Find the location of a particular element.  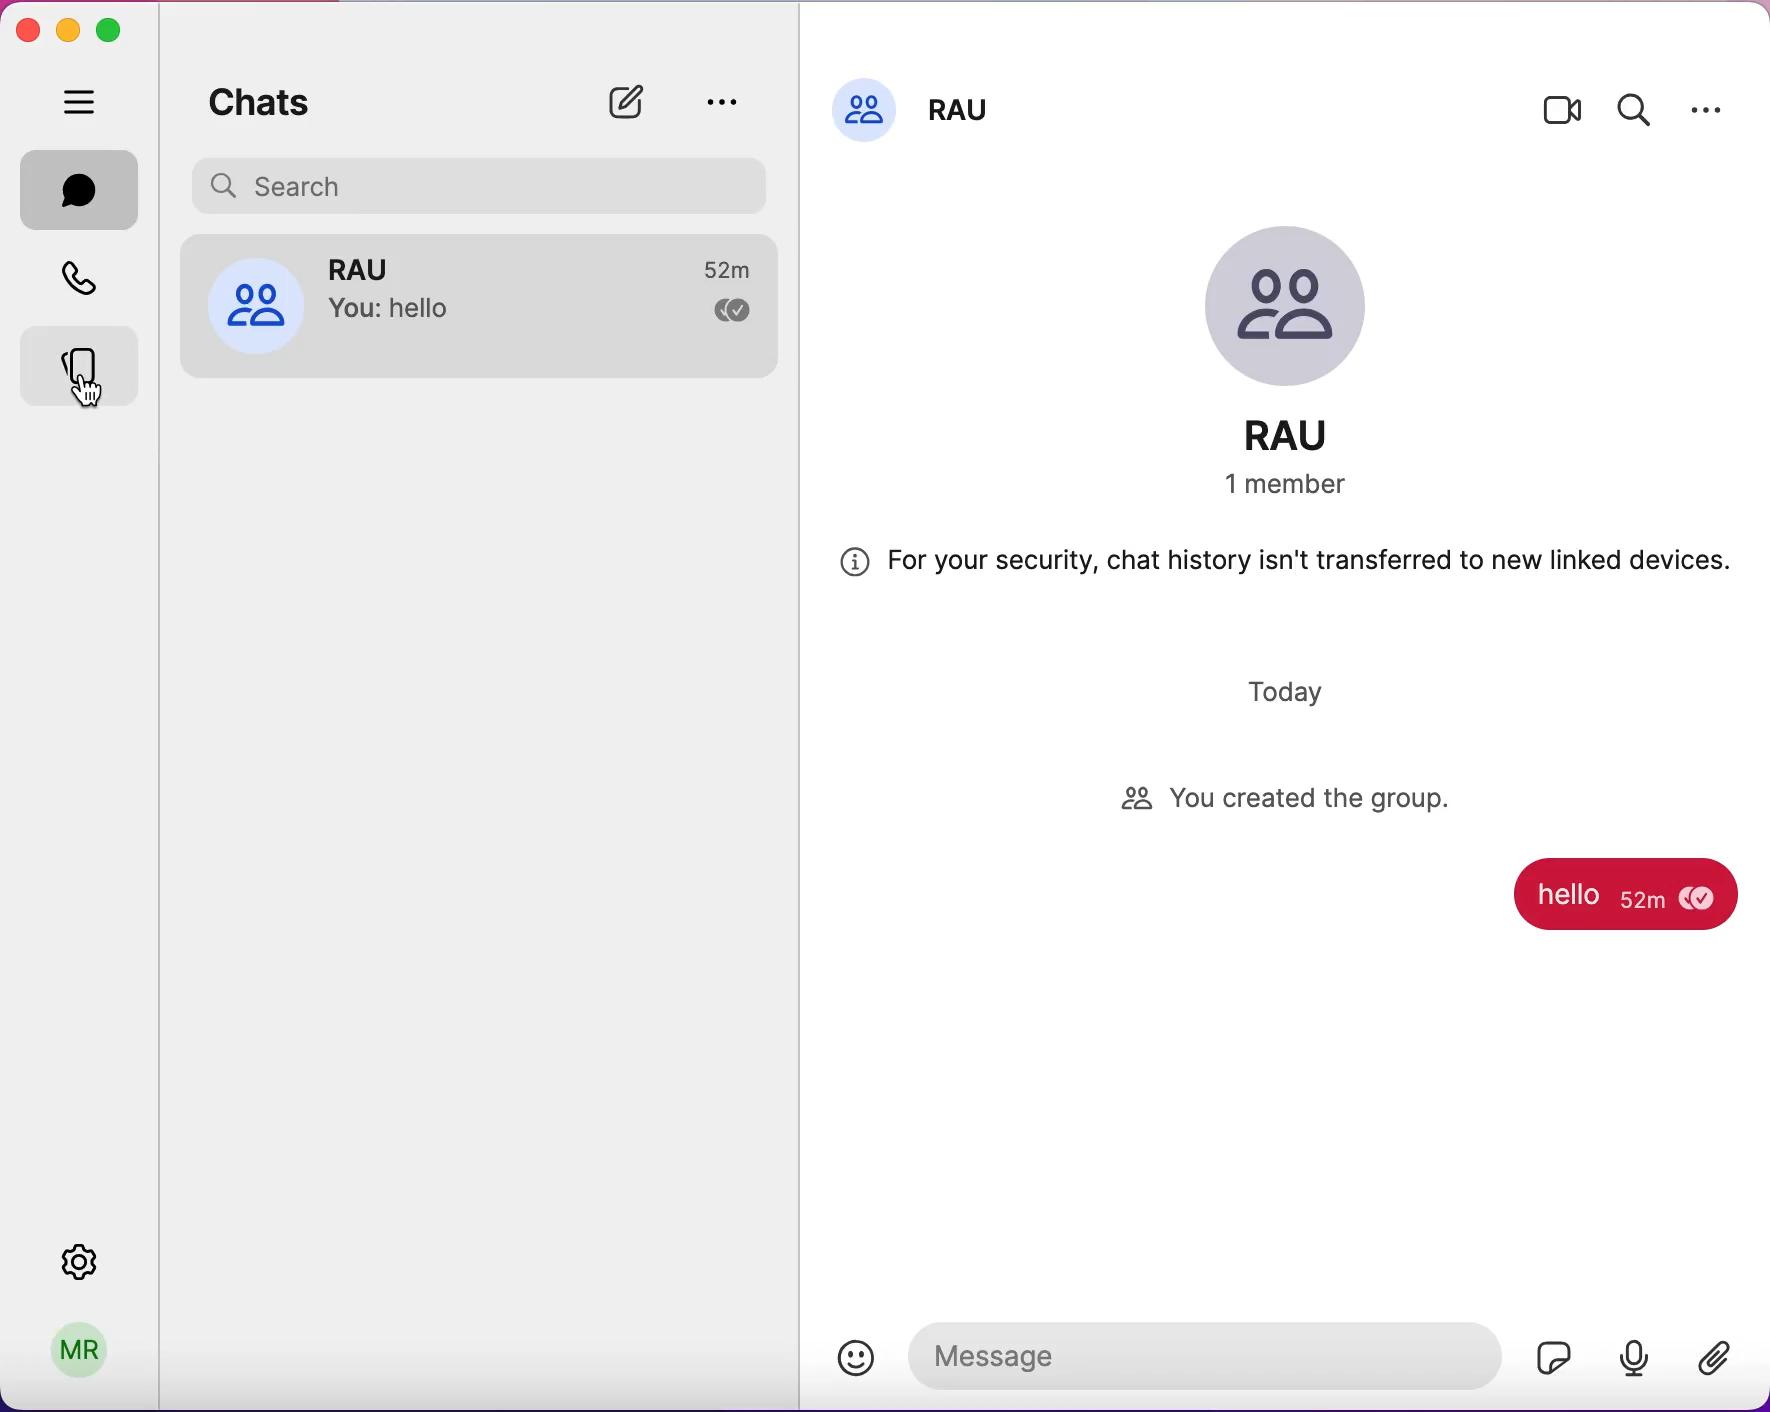

group picture is located at coordinates (1310, 301).